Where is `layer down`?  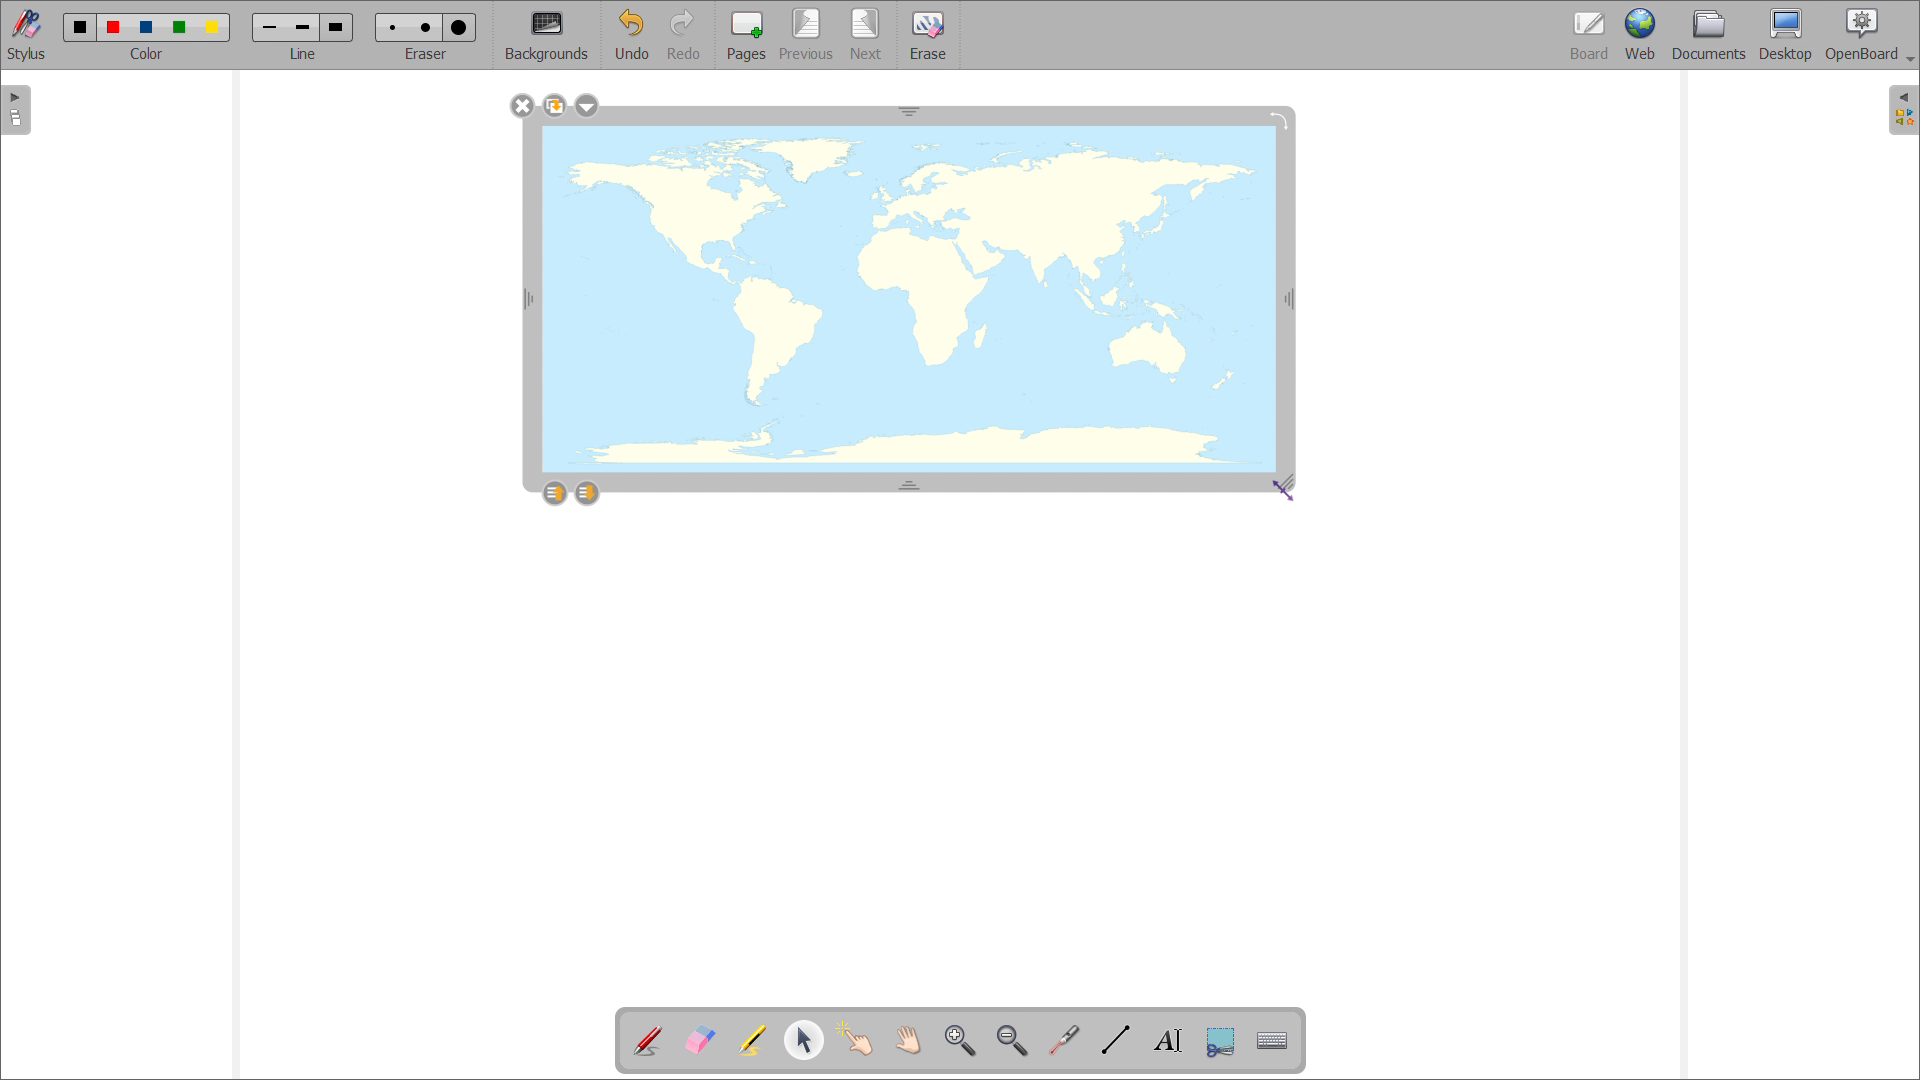
layer down is located at coordinates (586, 492).